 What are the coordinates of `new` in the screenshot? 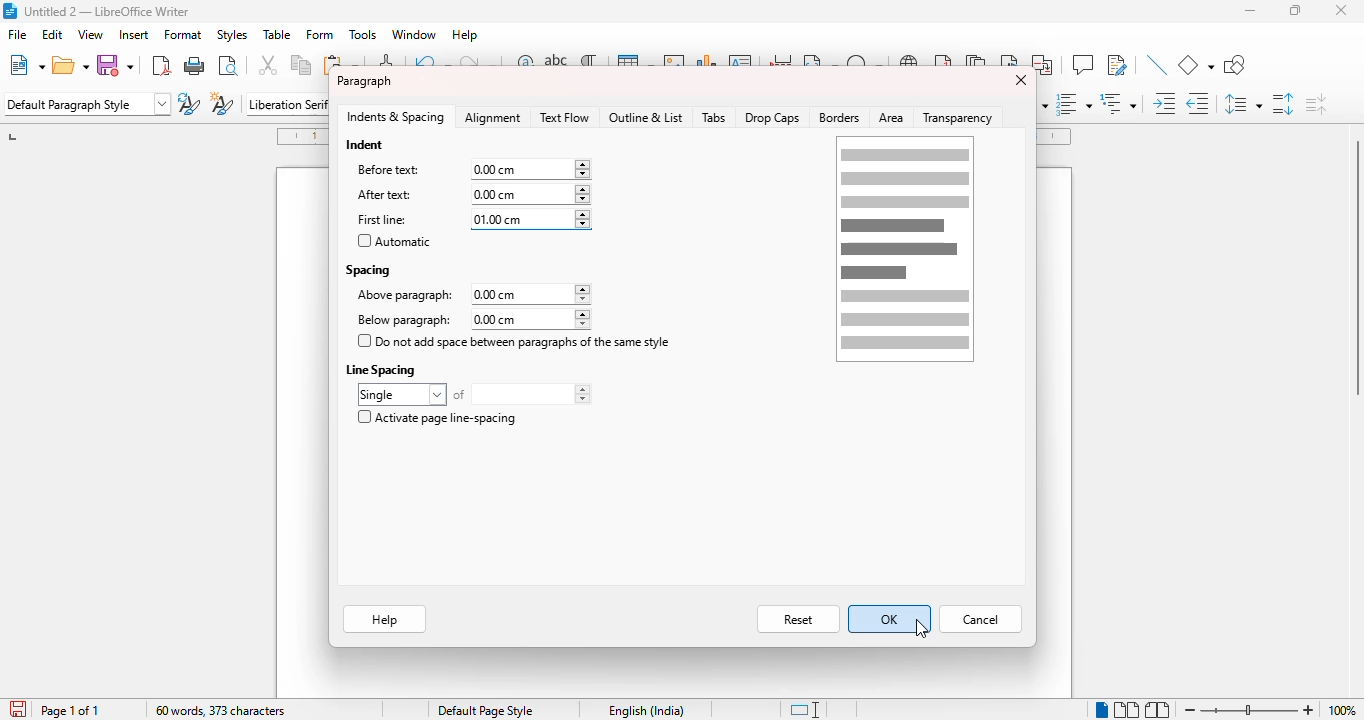 It's located at (26, 64).